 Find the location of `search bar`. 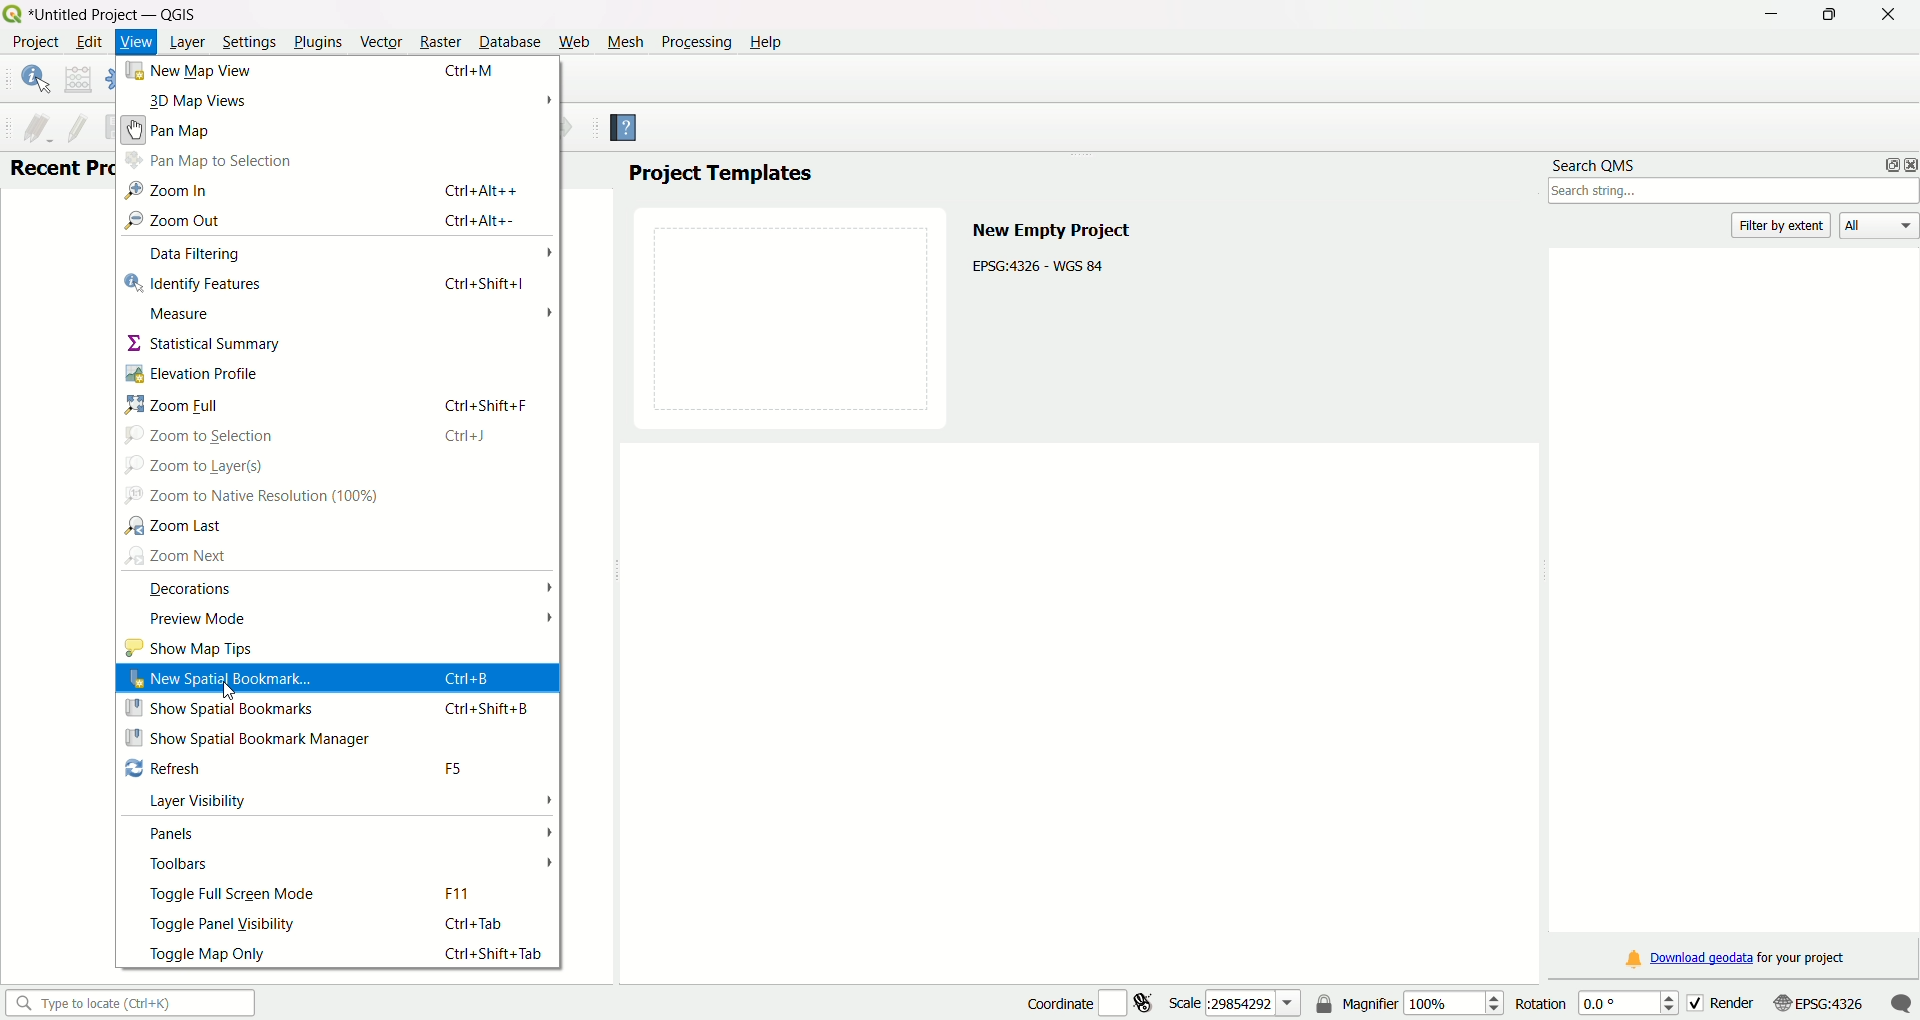

search bar is located at coordinates (127, 1002).